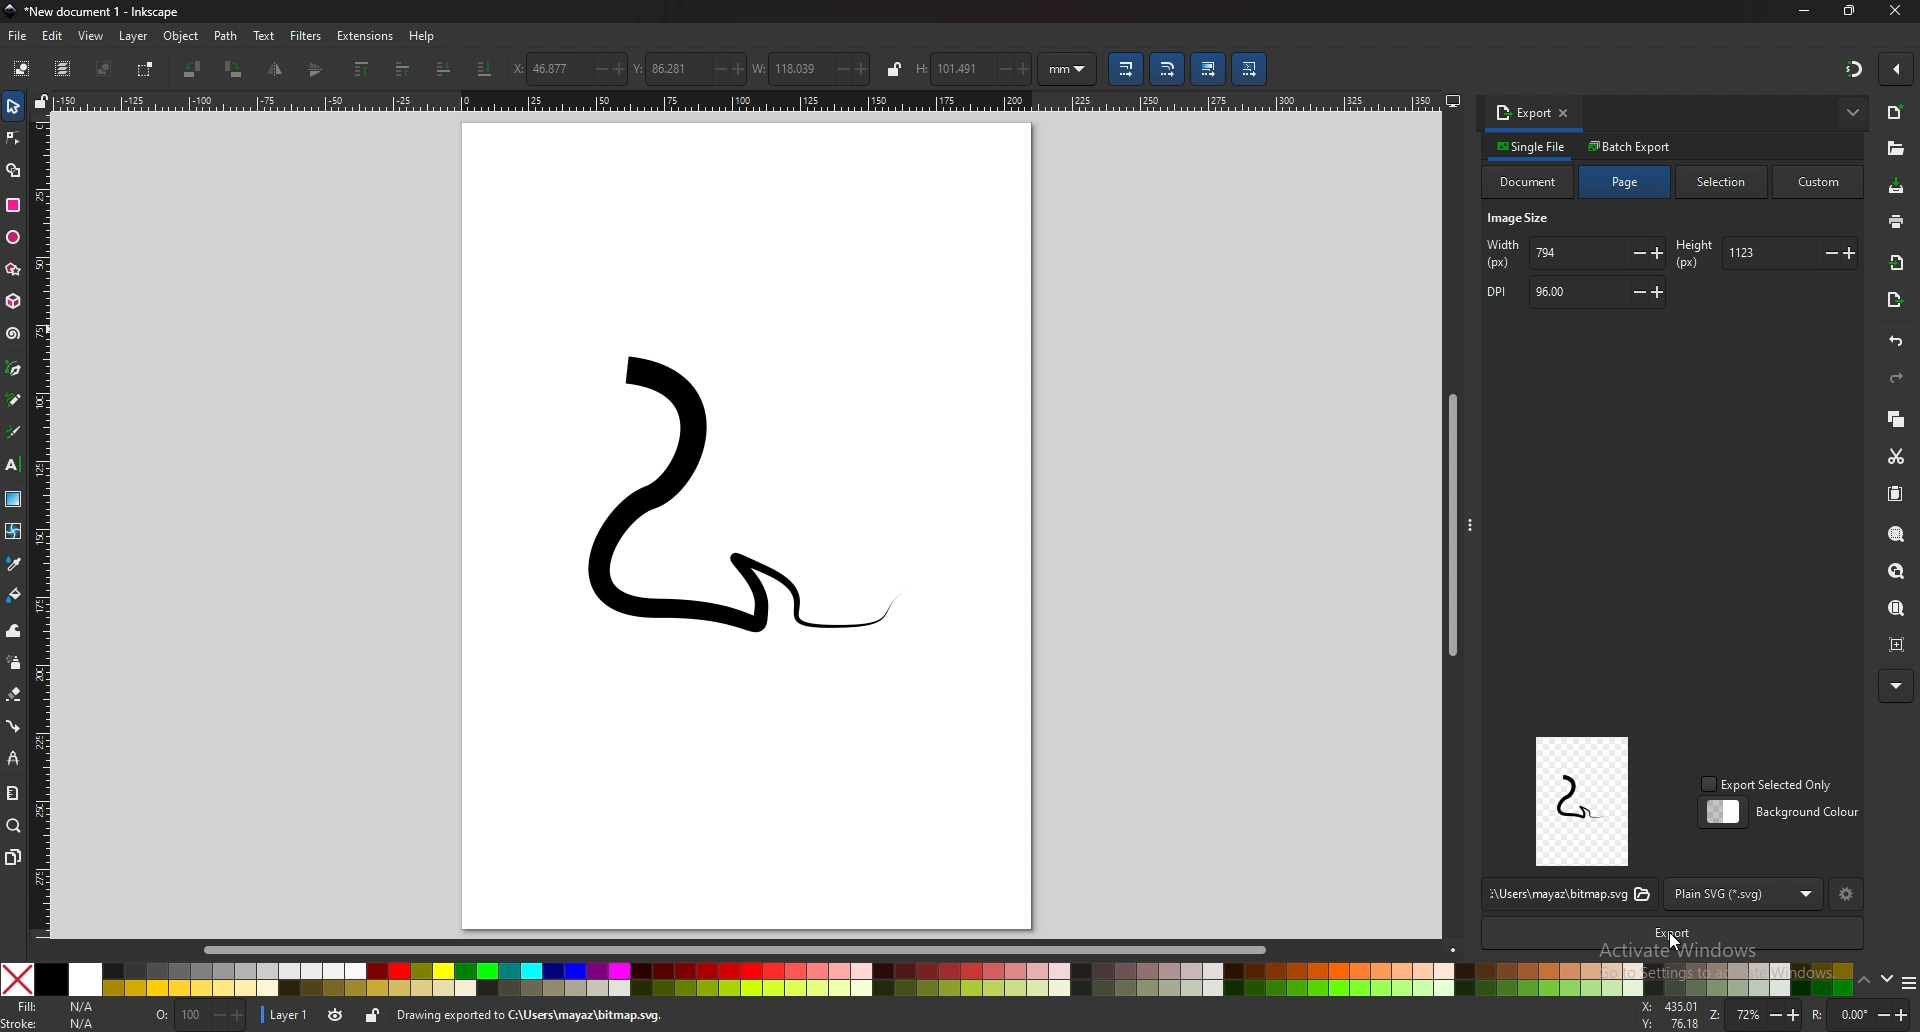 This screenshot has height=1032, width=1920. What do you see at coordinates (1529, 182) in the screenshot?
I see `document` at bounding box center [1529, 182].